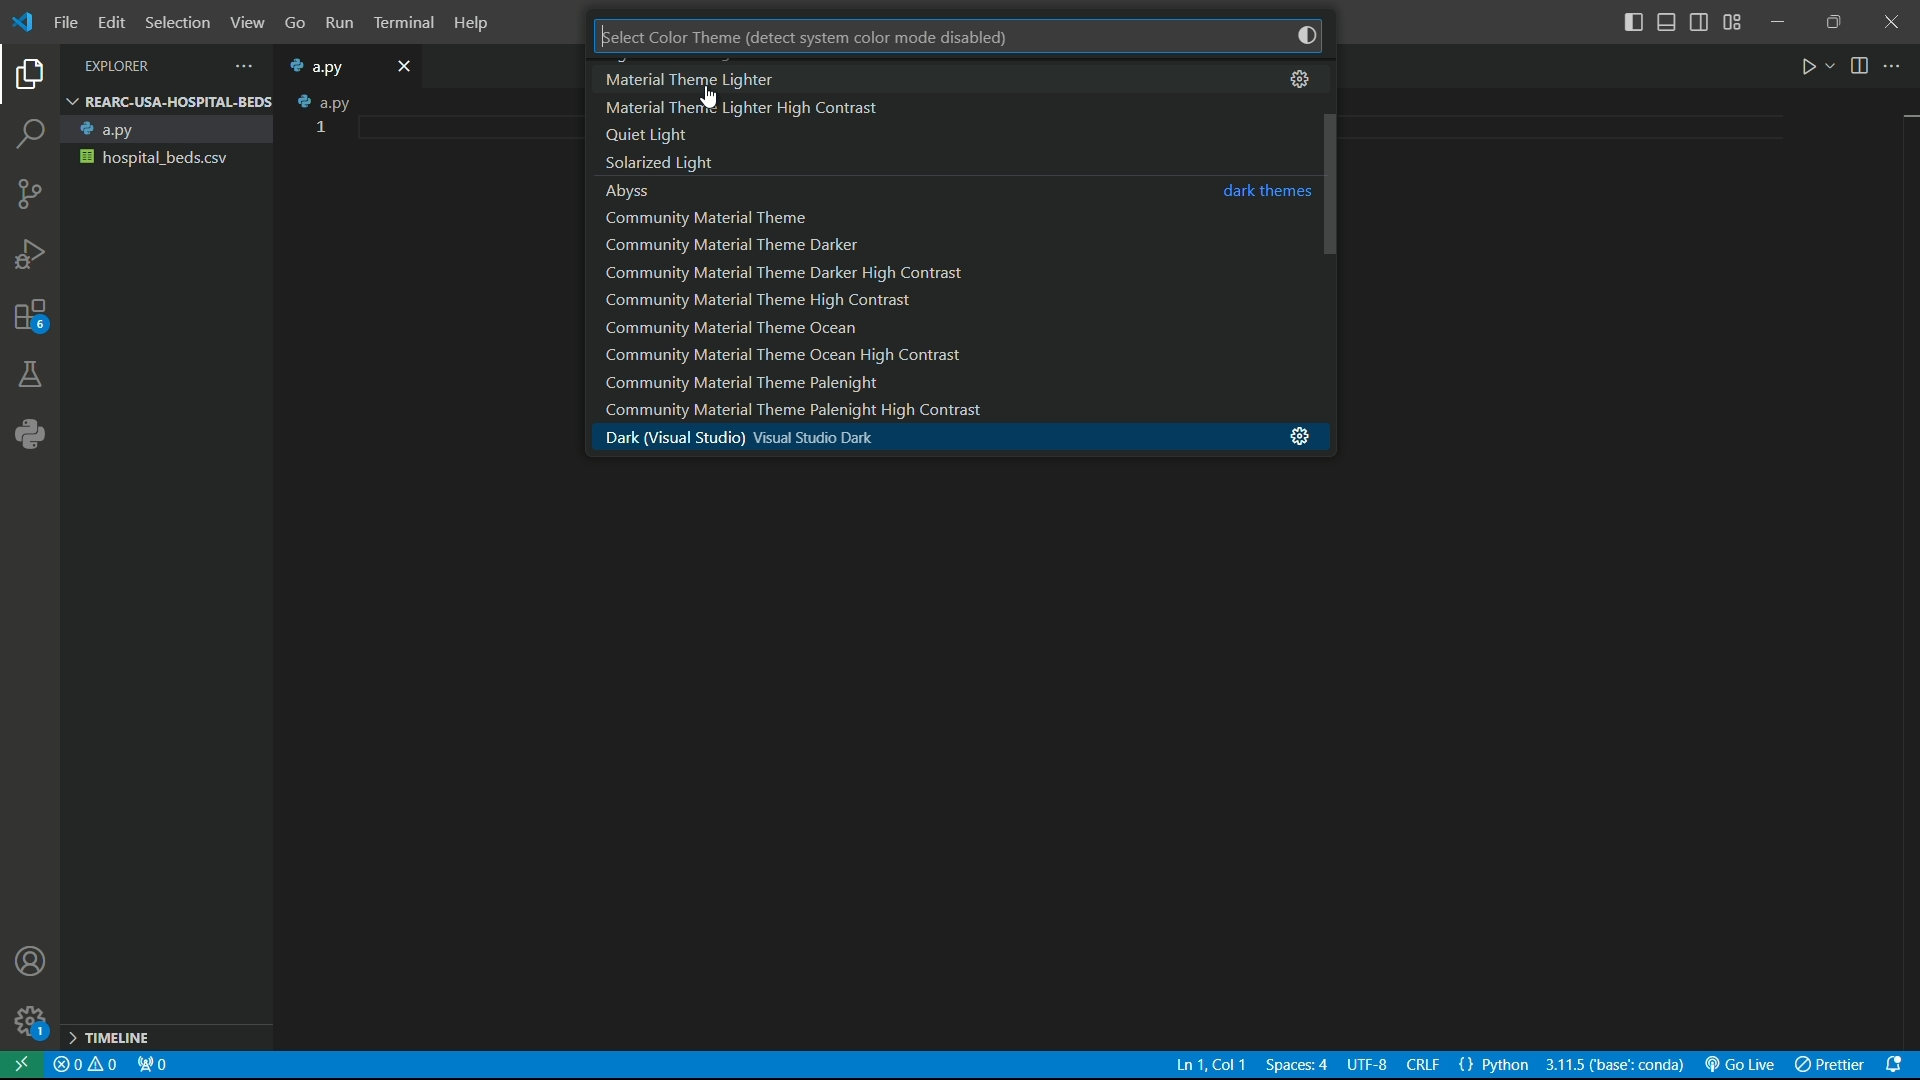  What do you see at coordinates (293, 25) in the screenshot?
I see `go menu` at bounding box center [293, 25].